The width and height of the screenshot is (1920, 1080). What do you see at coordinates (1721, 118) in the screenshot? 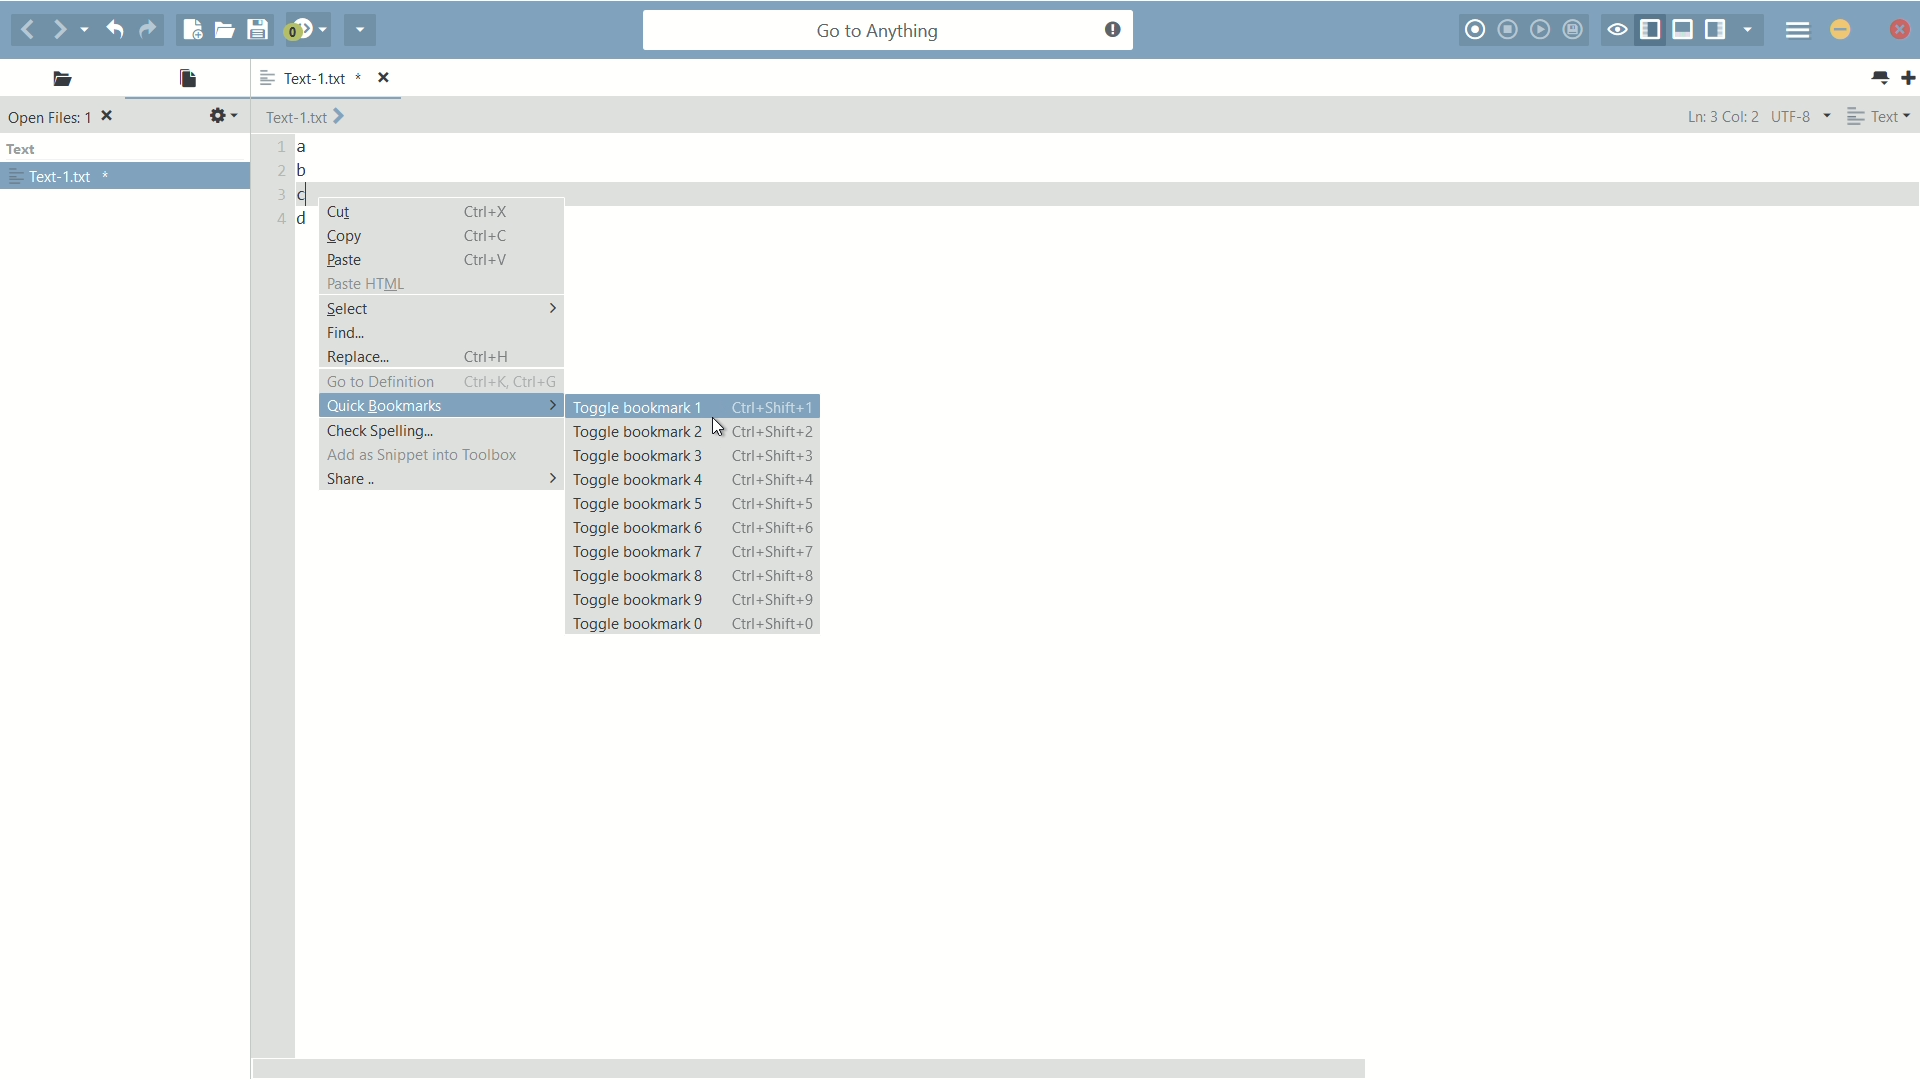
I see `Ln: 3 Col: 2` at bounding box center [1721, 118].